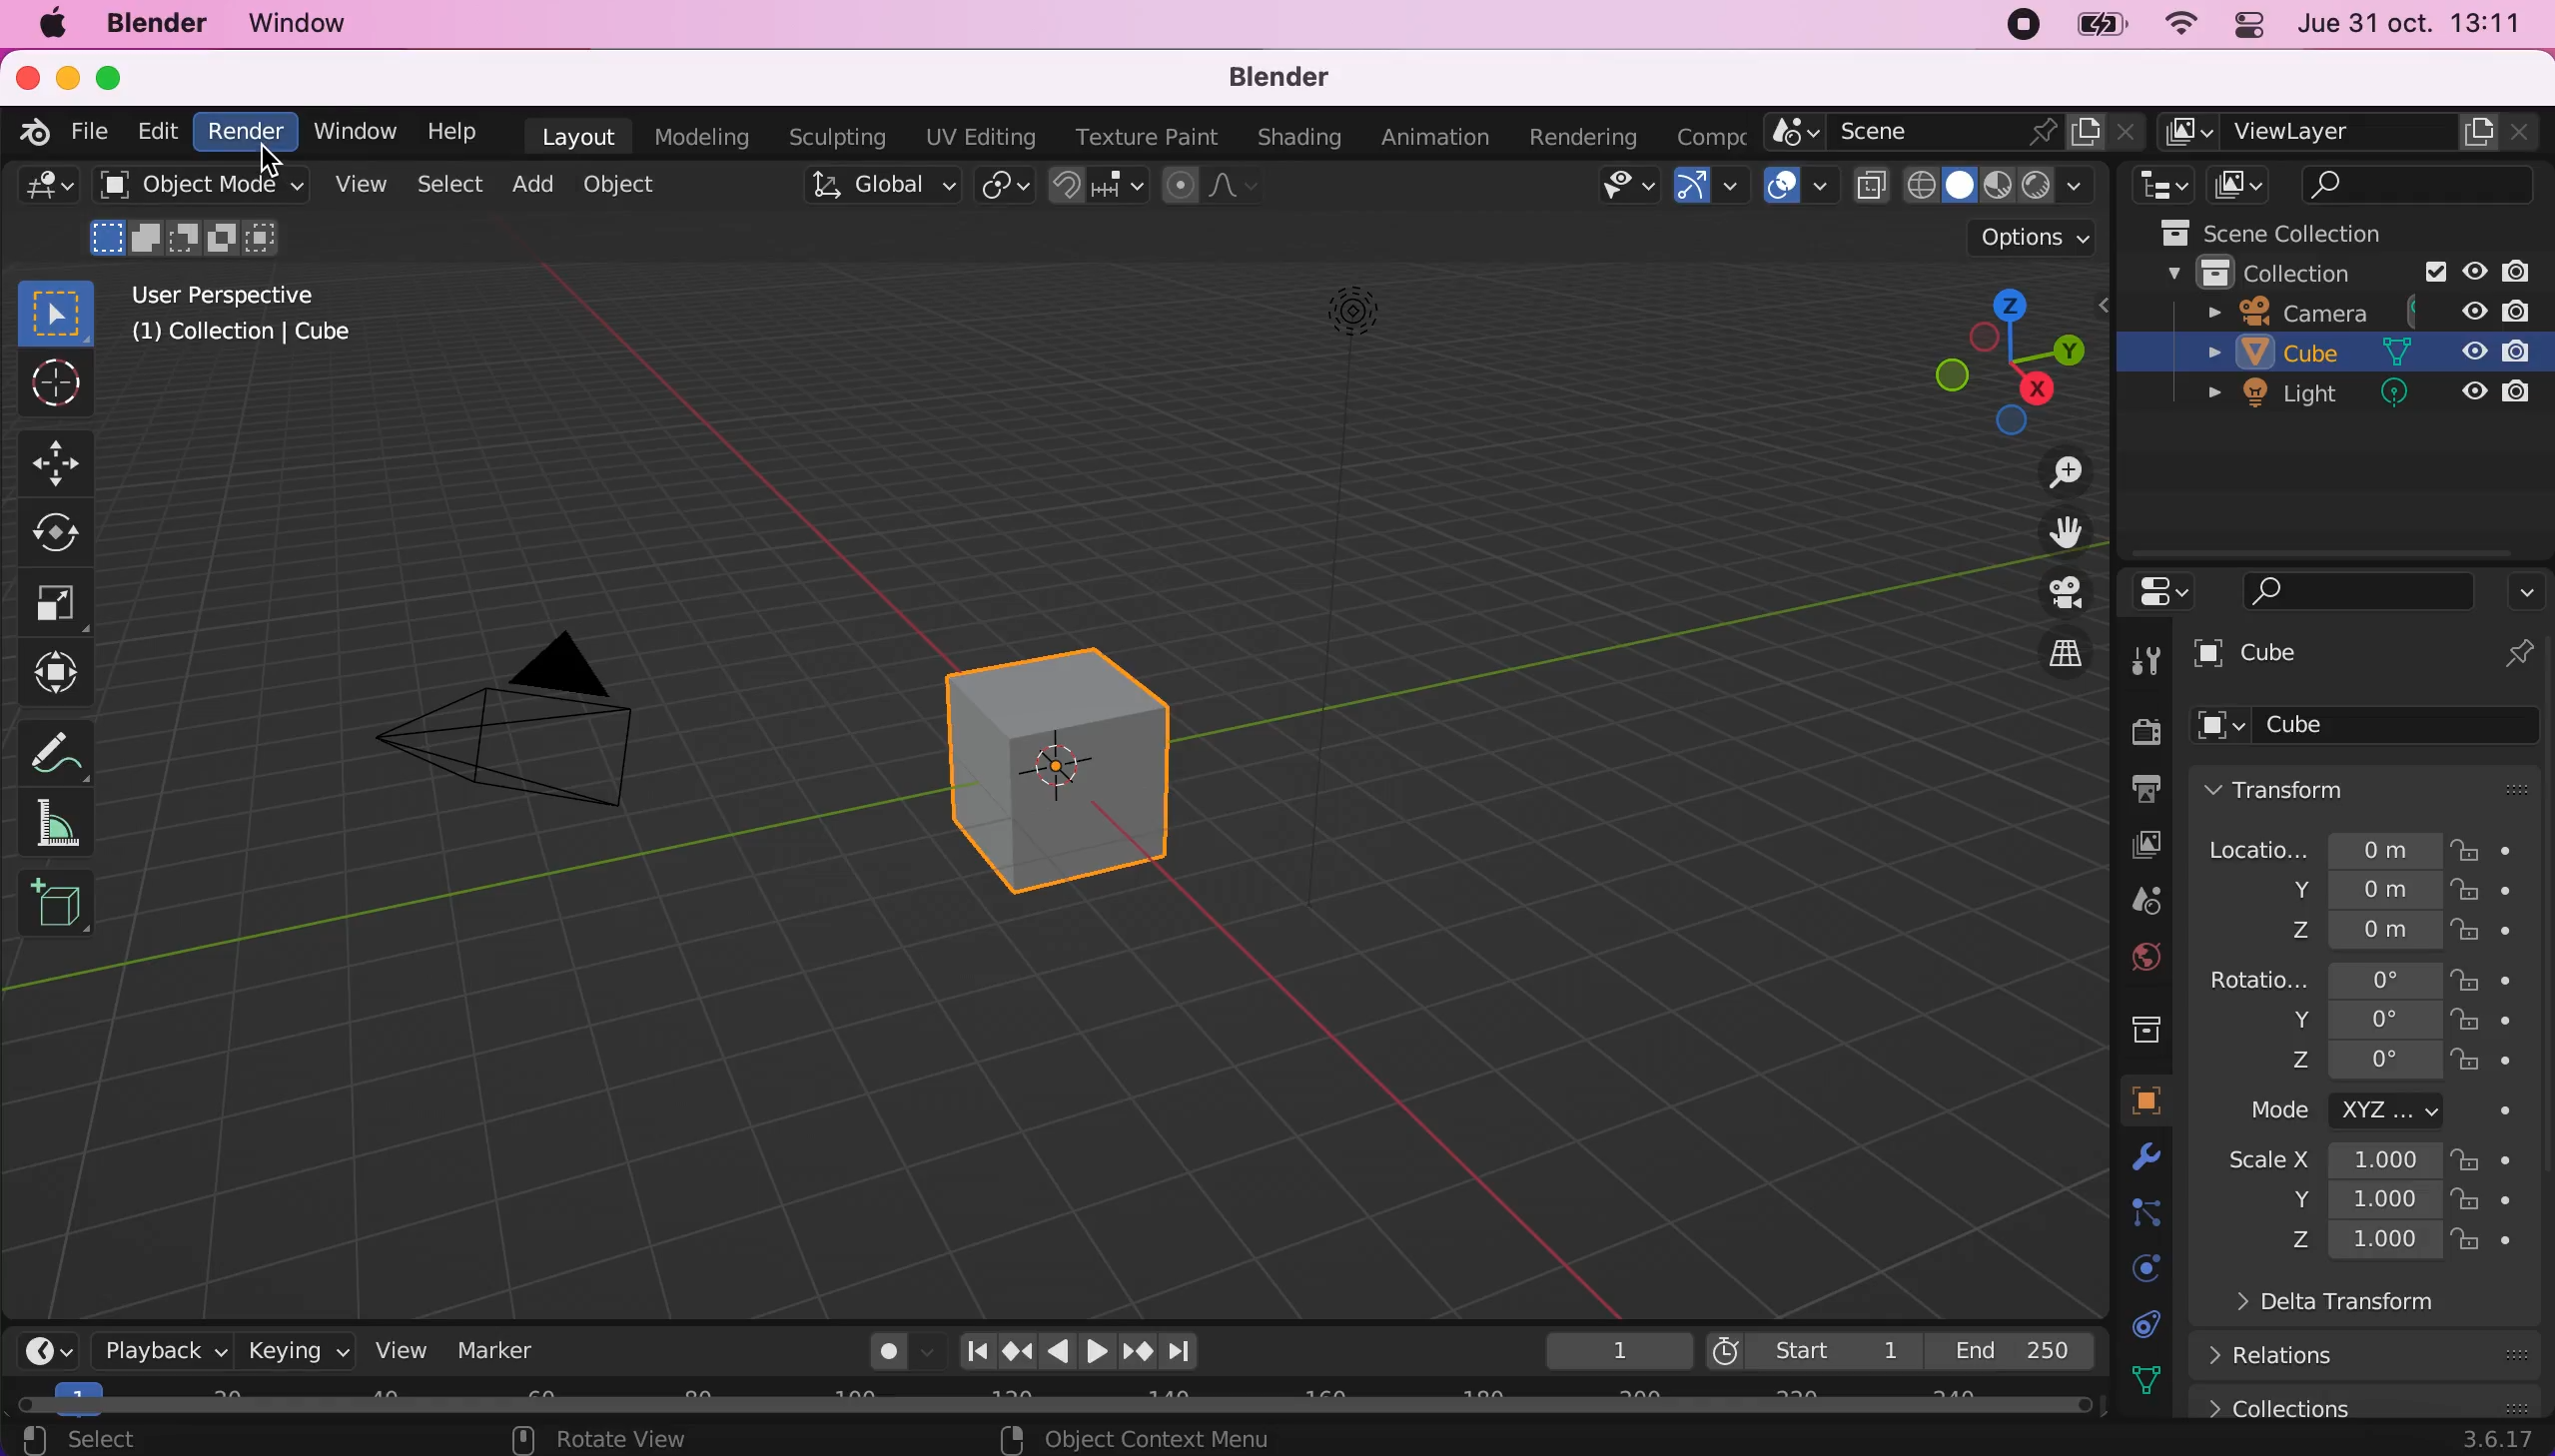  I want to click on animation, so click(1434, 136).